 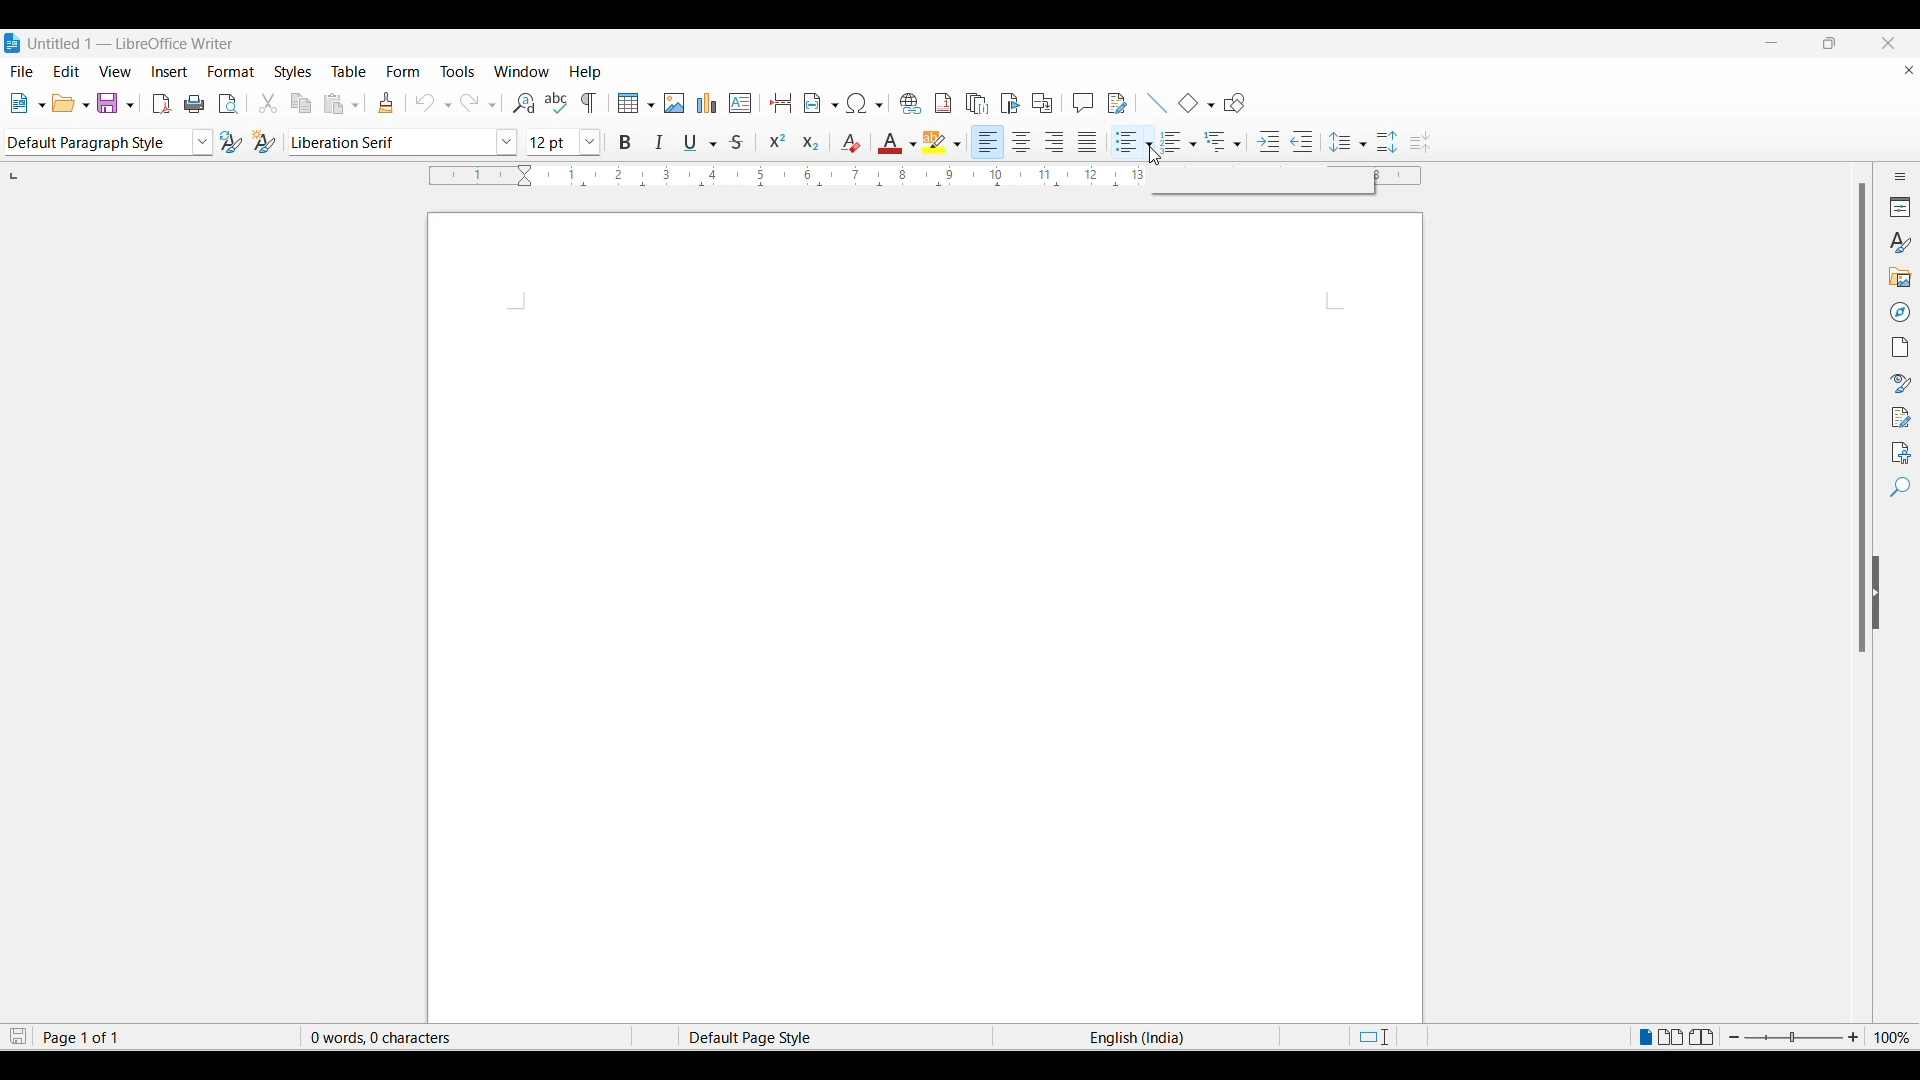 What do you see at coordinates (458, 70) in the screenshot?
I see `Tools` at bounding box center [458, 70].